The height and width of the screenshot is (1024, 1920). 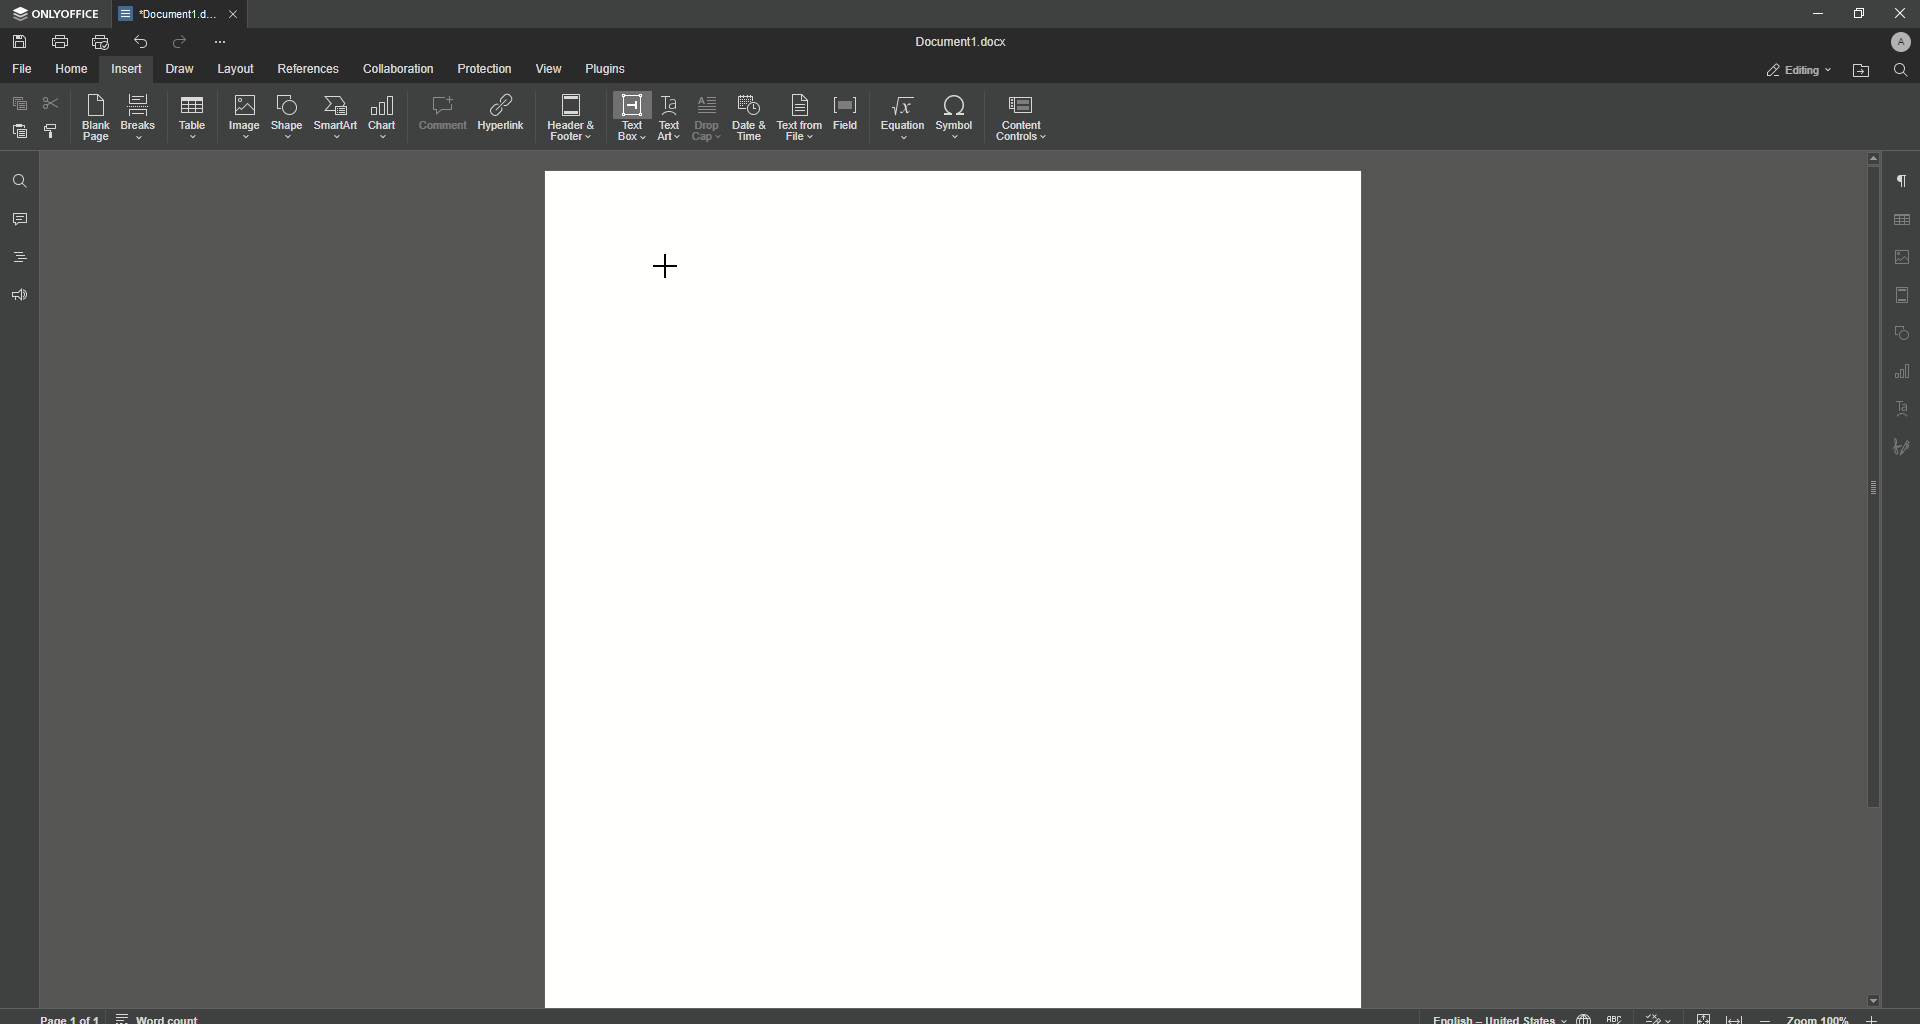 What do you see at coordinates (156, 1015) in the screenshot?
I see `word count` at bounding box center [156, 1015].